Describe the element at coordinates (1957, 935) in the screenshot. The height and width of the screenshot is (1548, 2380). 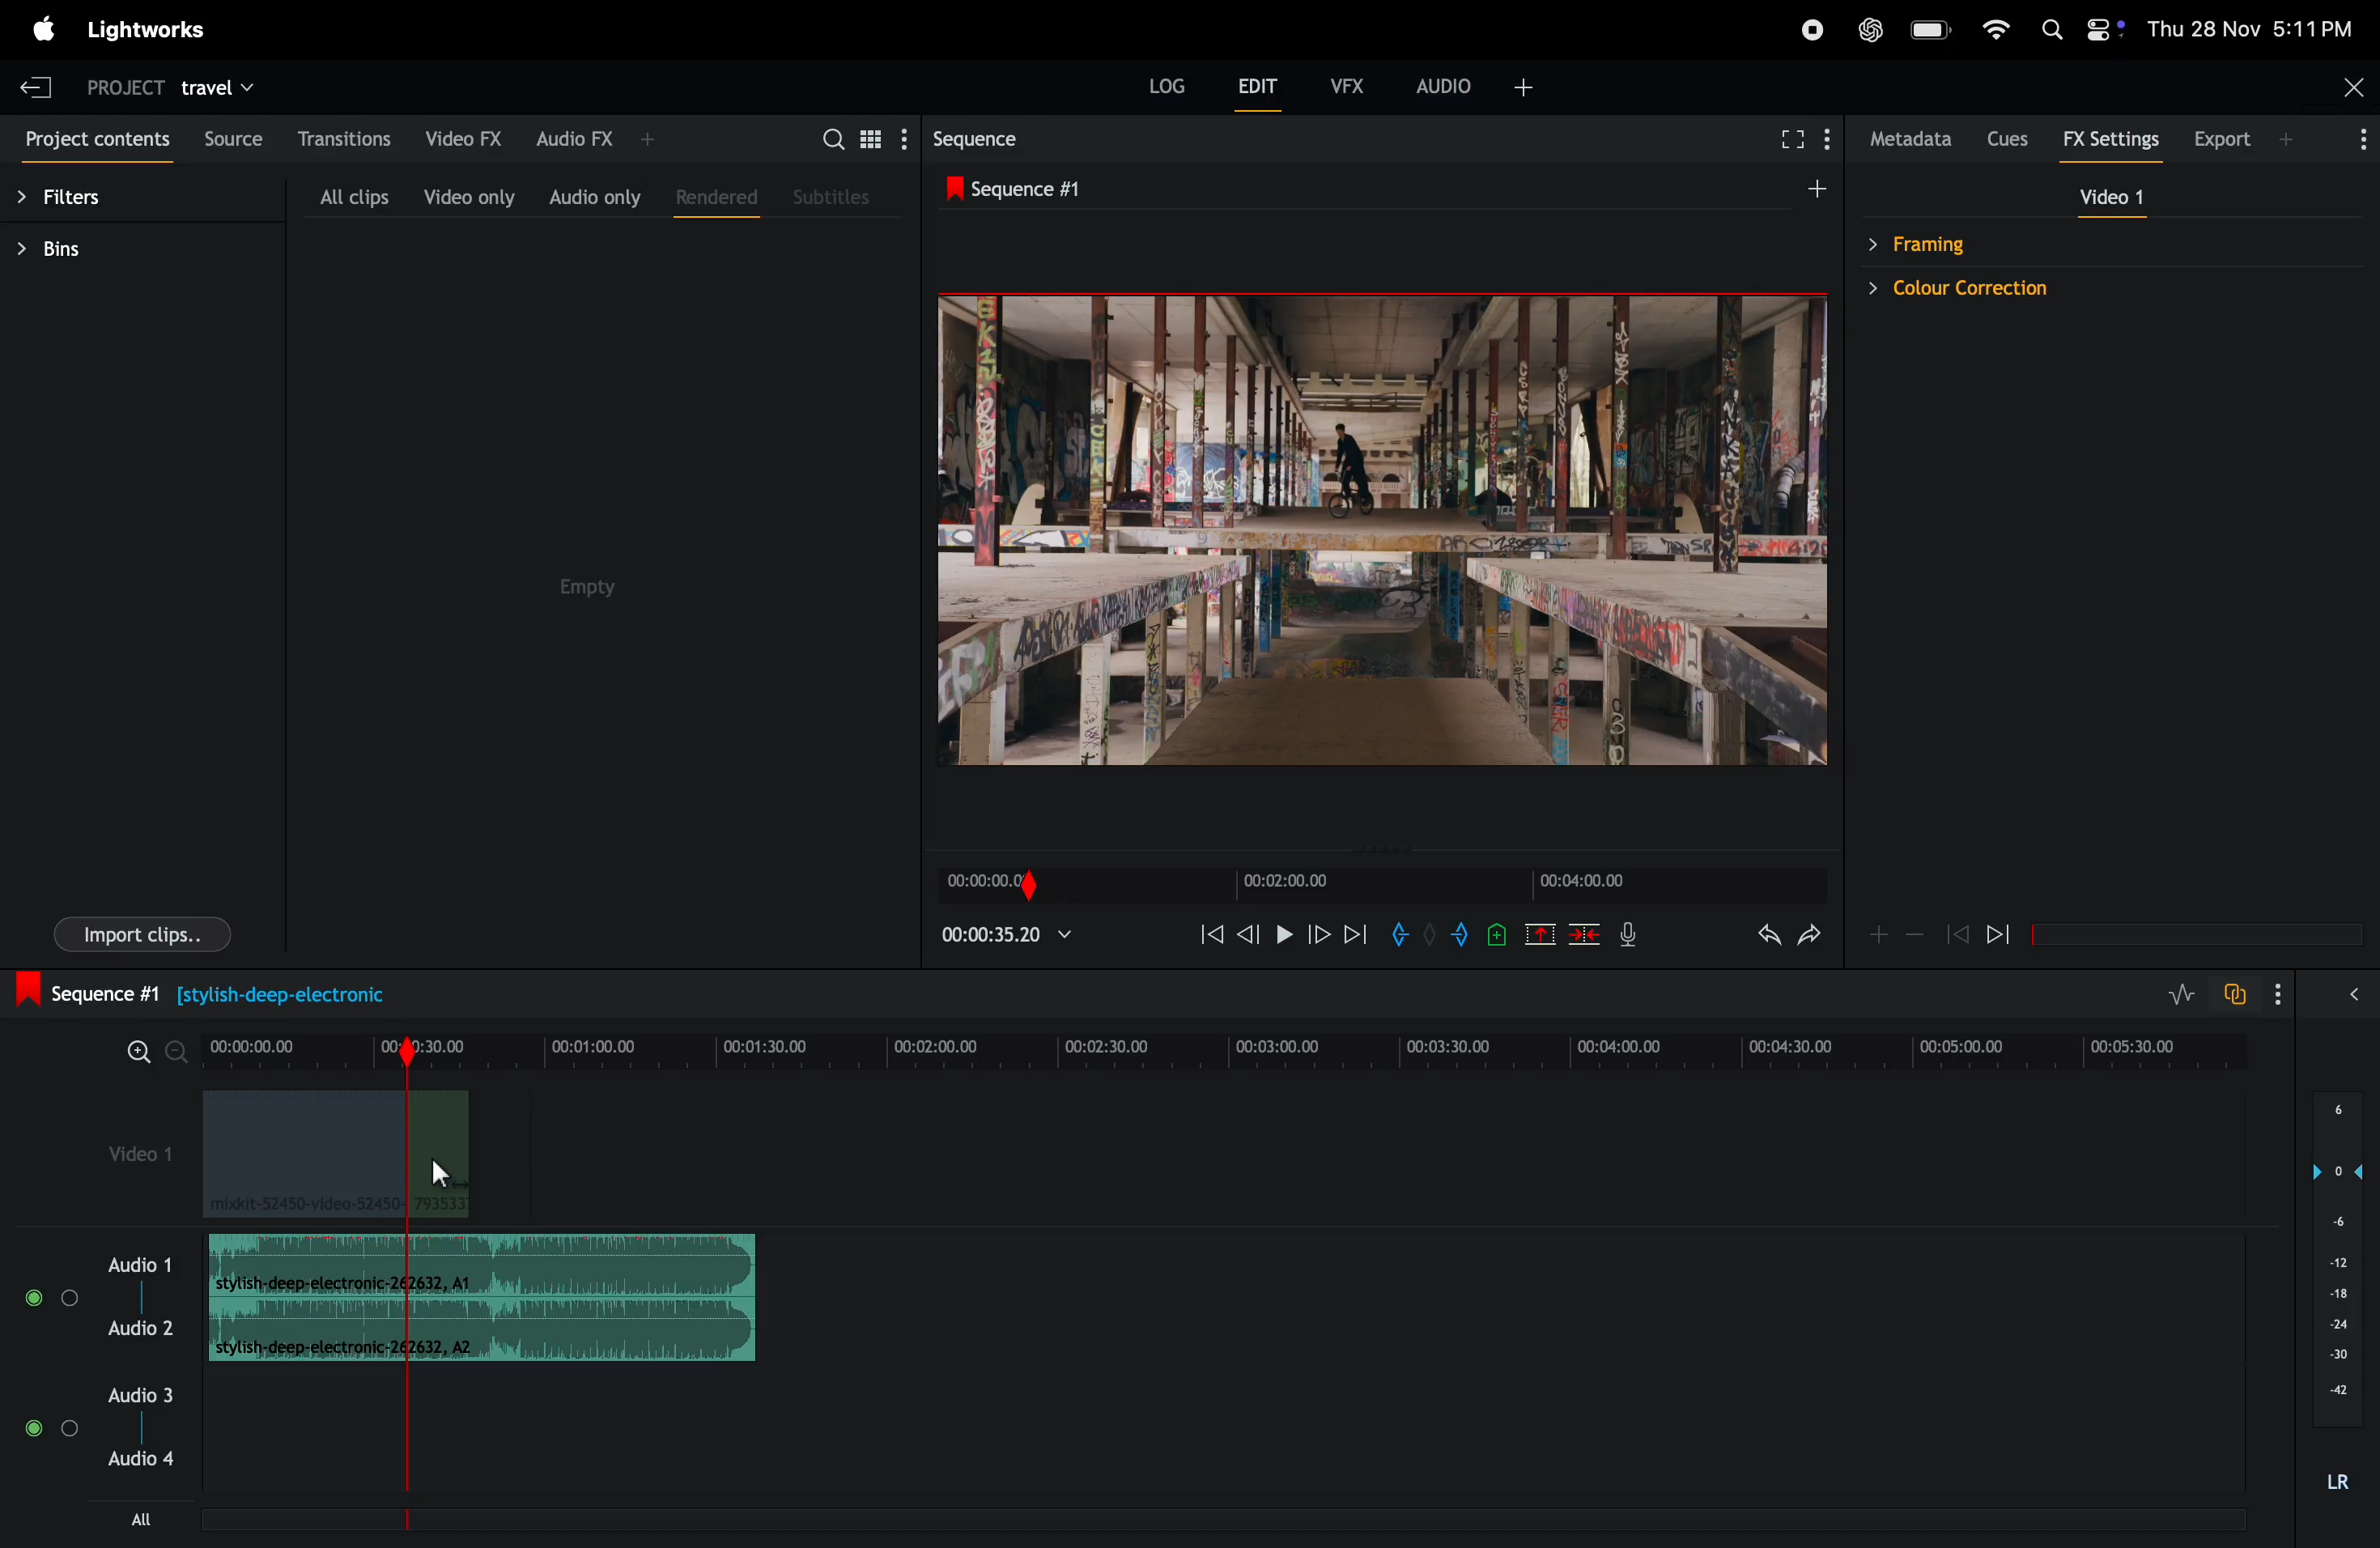
I see `rewind` at that location.